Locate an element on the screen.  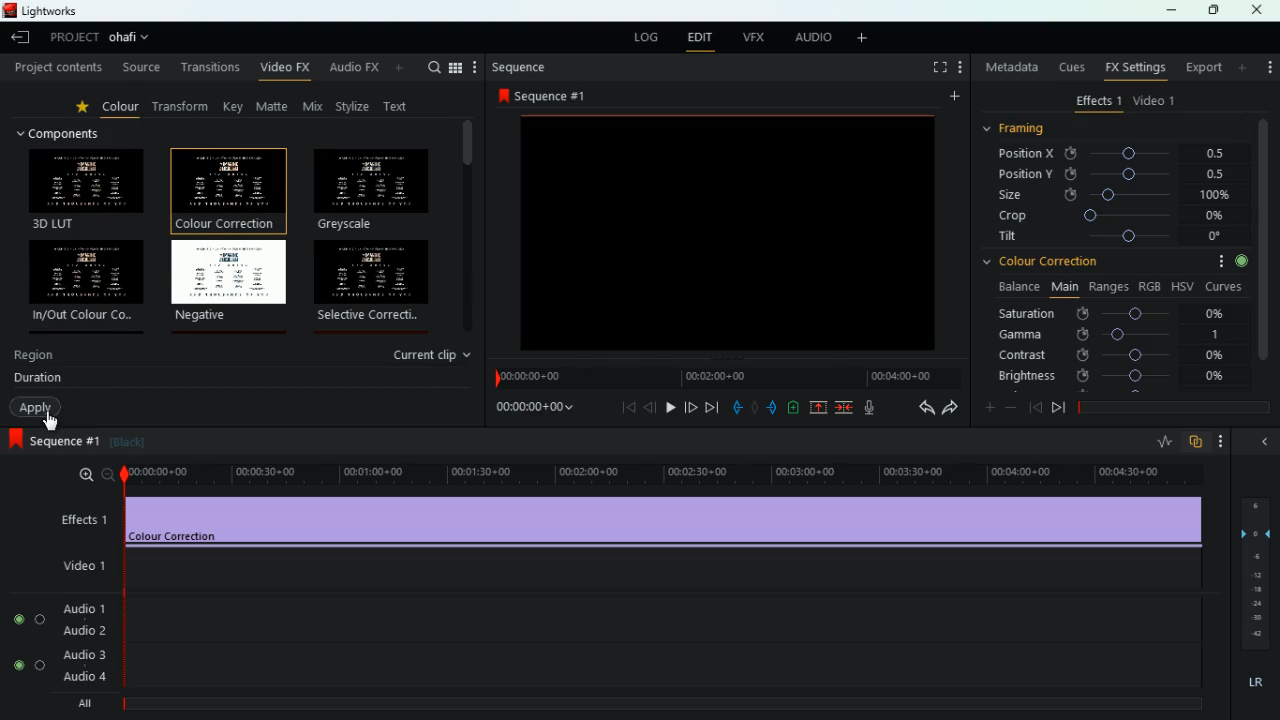
size is located at coordinates (1118, 196).